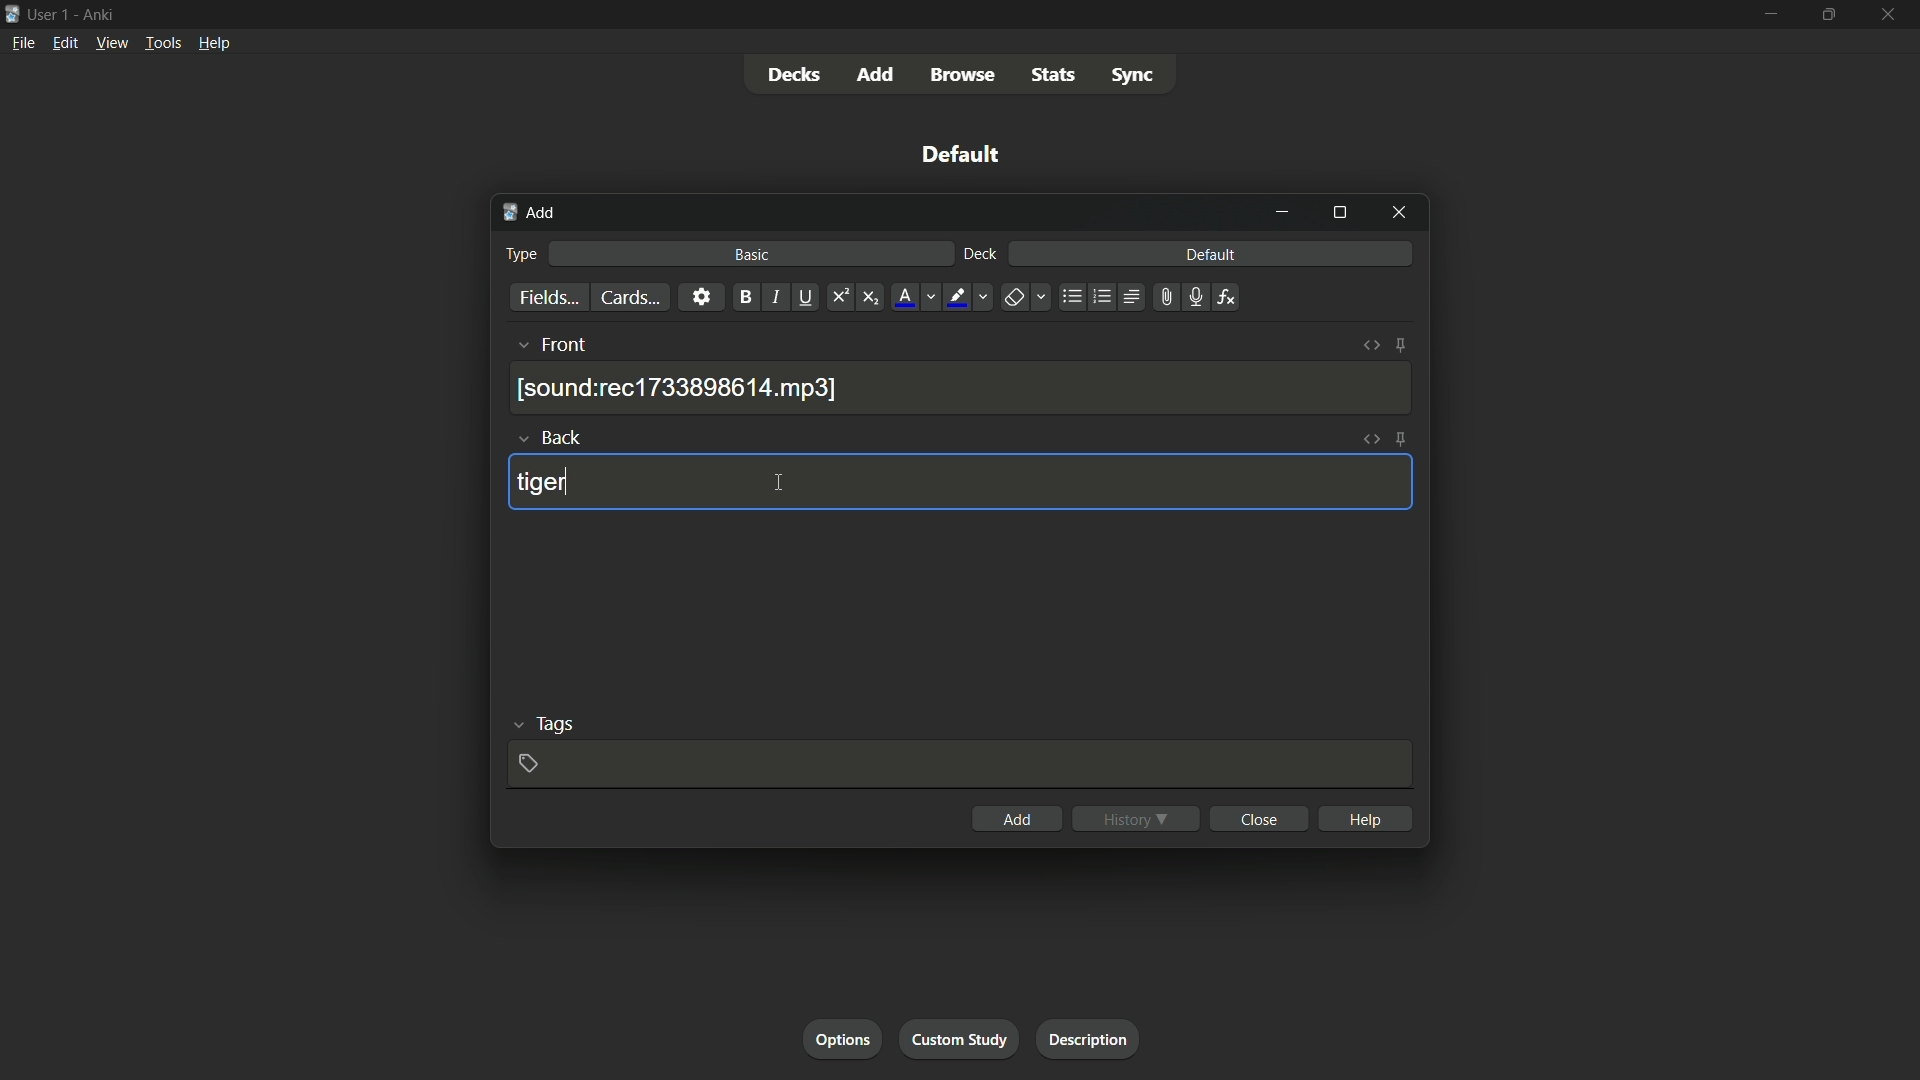 This screenshot has height=1080, width=1920. Describe the element at coordinates (554, 726) in the screenshot. I see `tags` at that location.